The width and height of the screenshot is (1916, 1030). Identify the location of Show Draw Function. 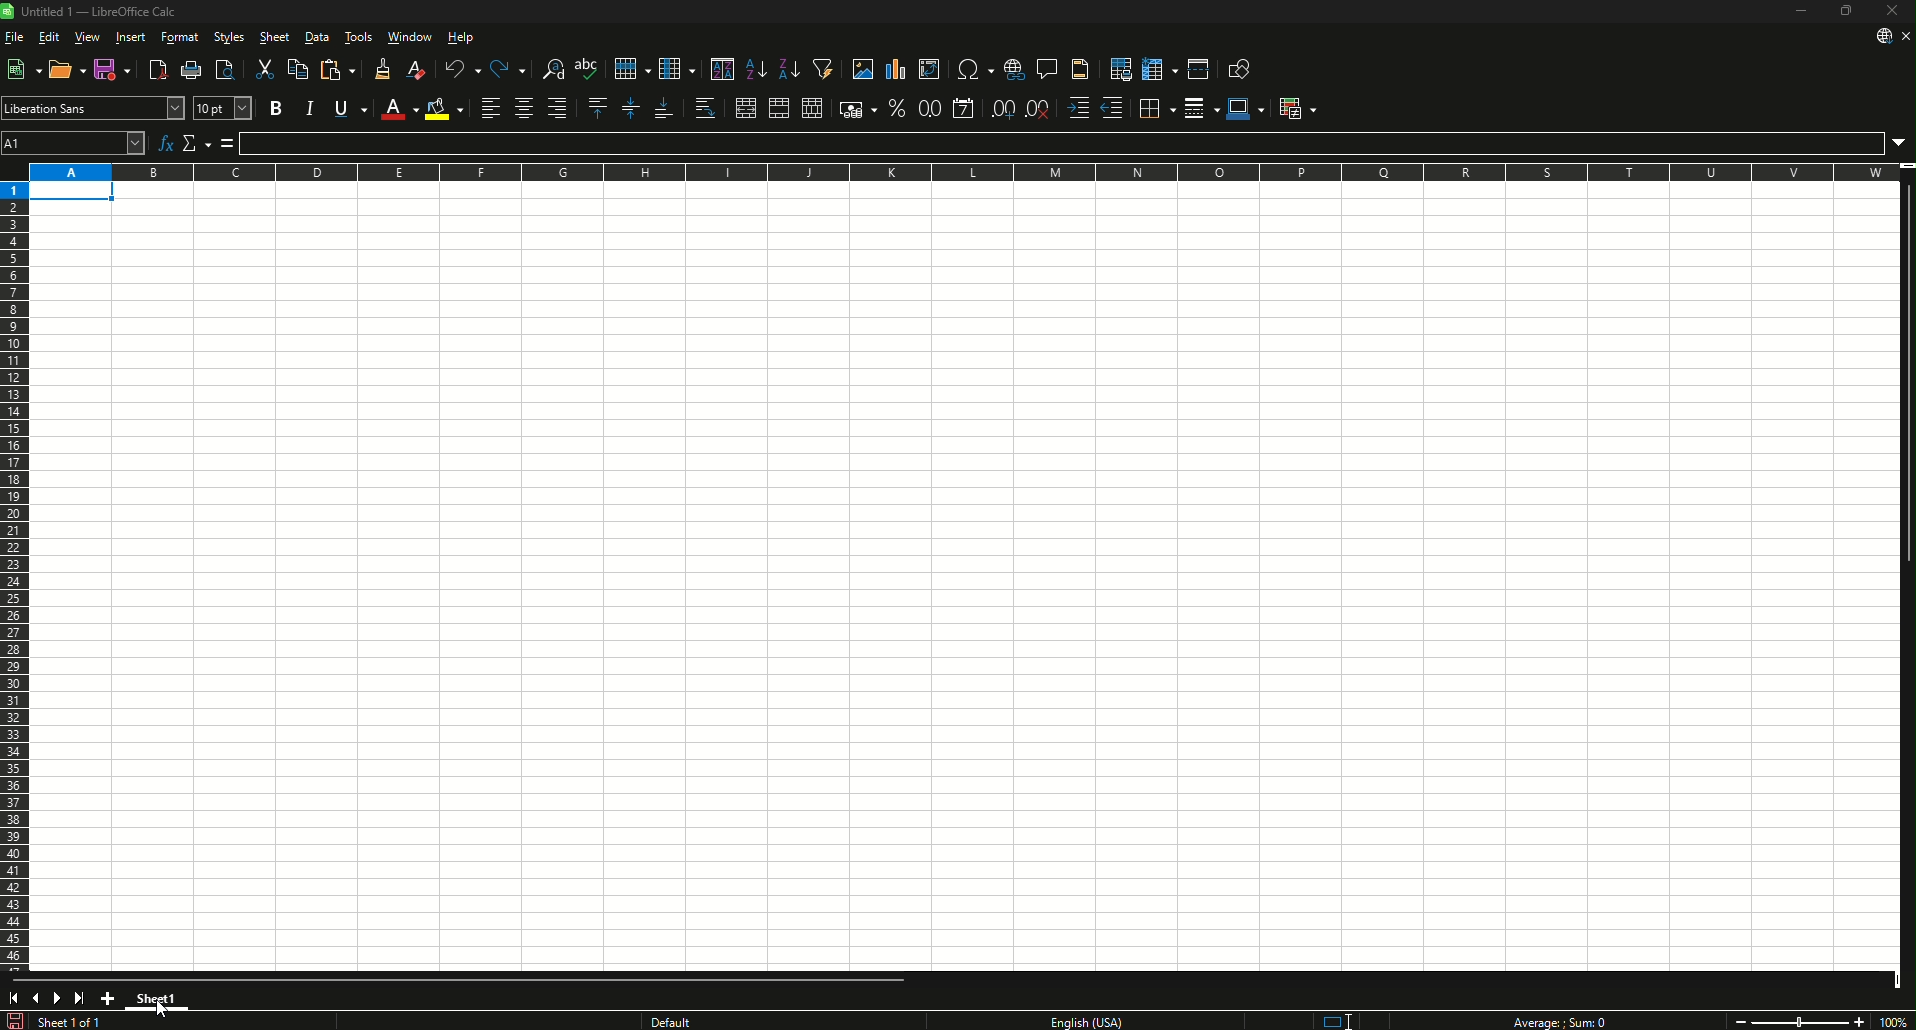
(1242, 67).